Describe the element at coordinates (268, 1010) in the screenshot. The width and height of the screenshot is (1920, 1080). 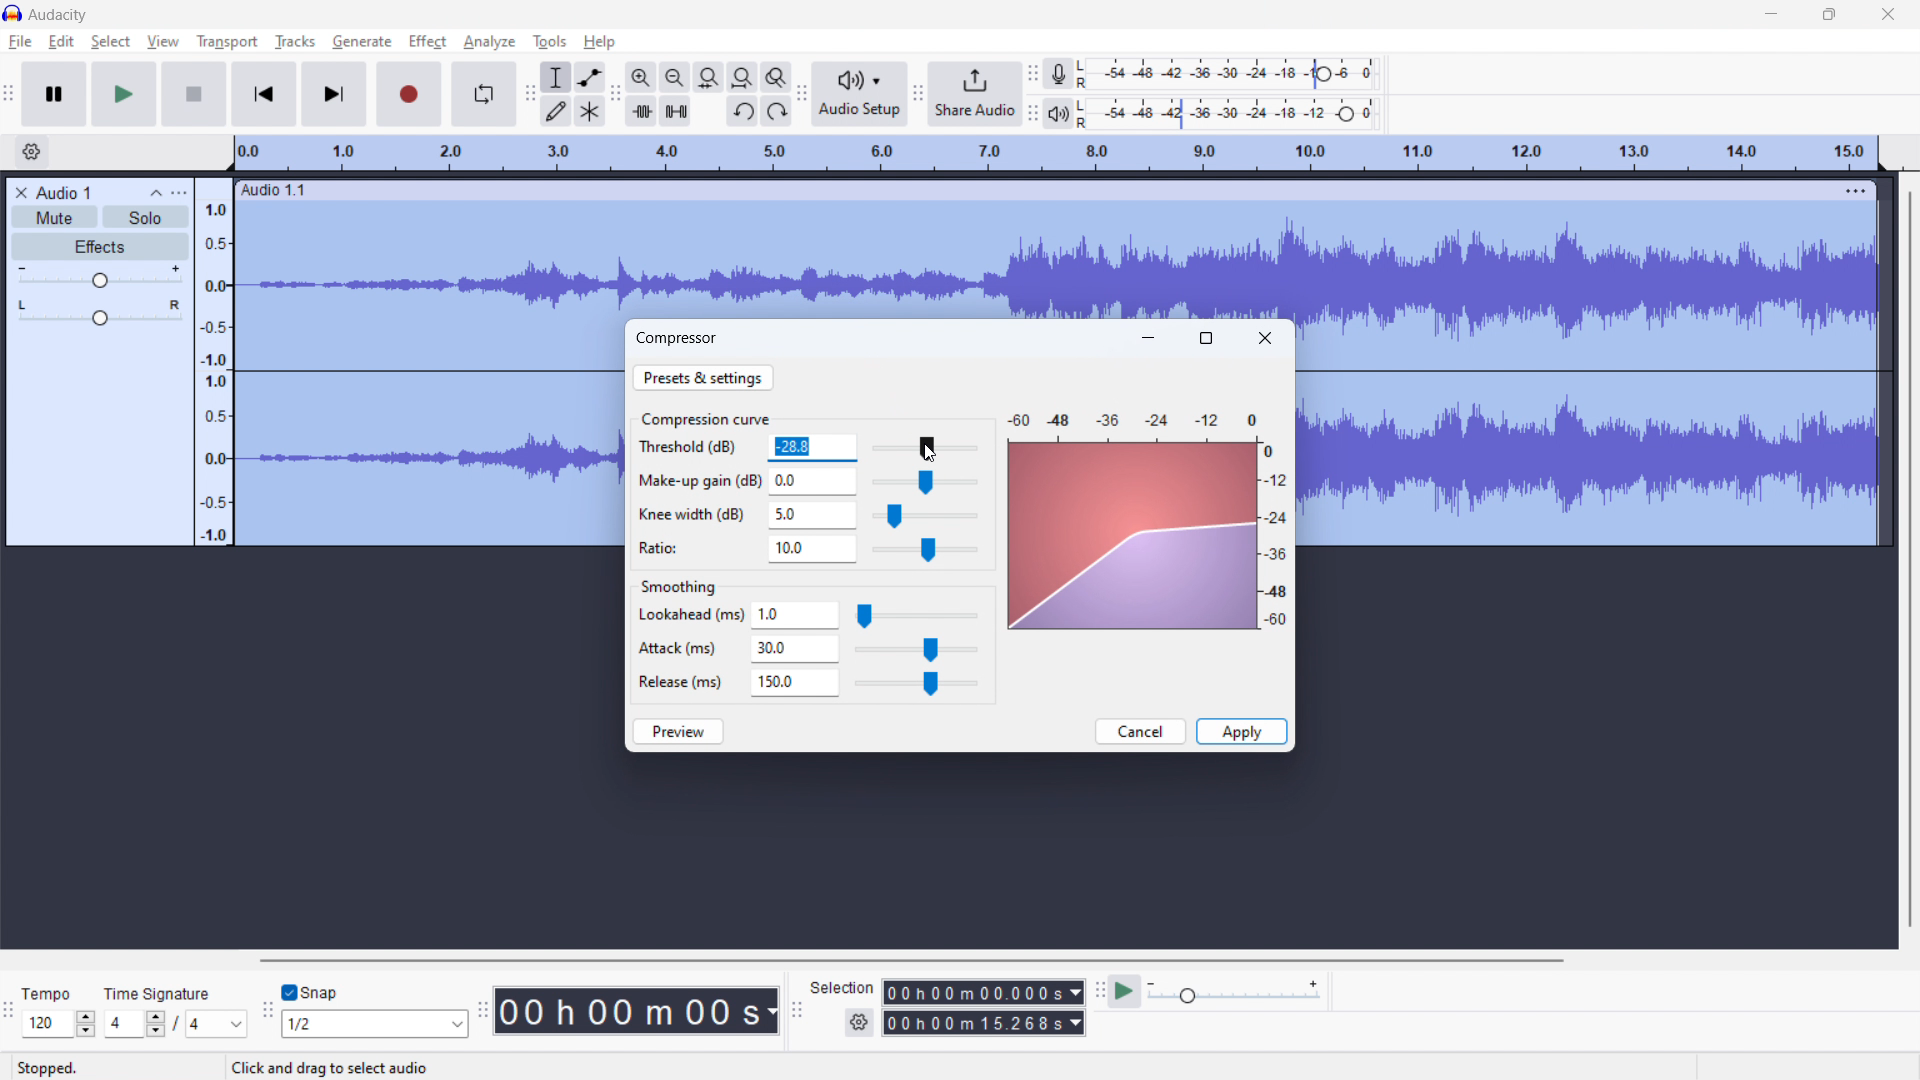
I see `snapping toolbar` at that location.